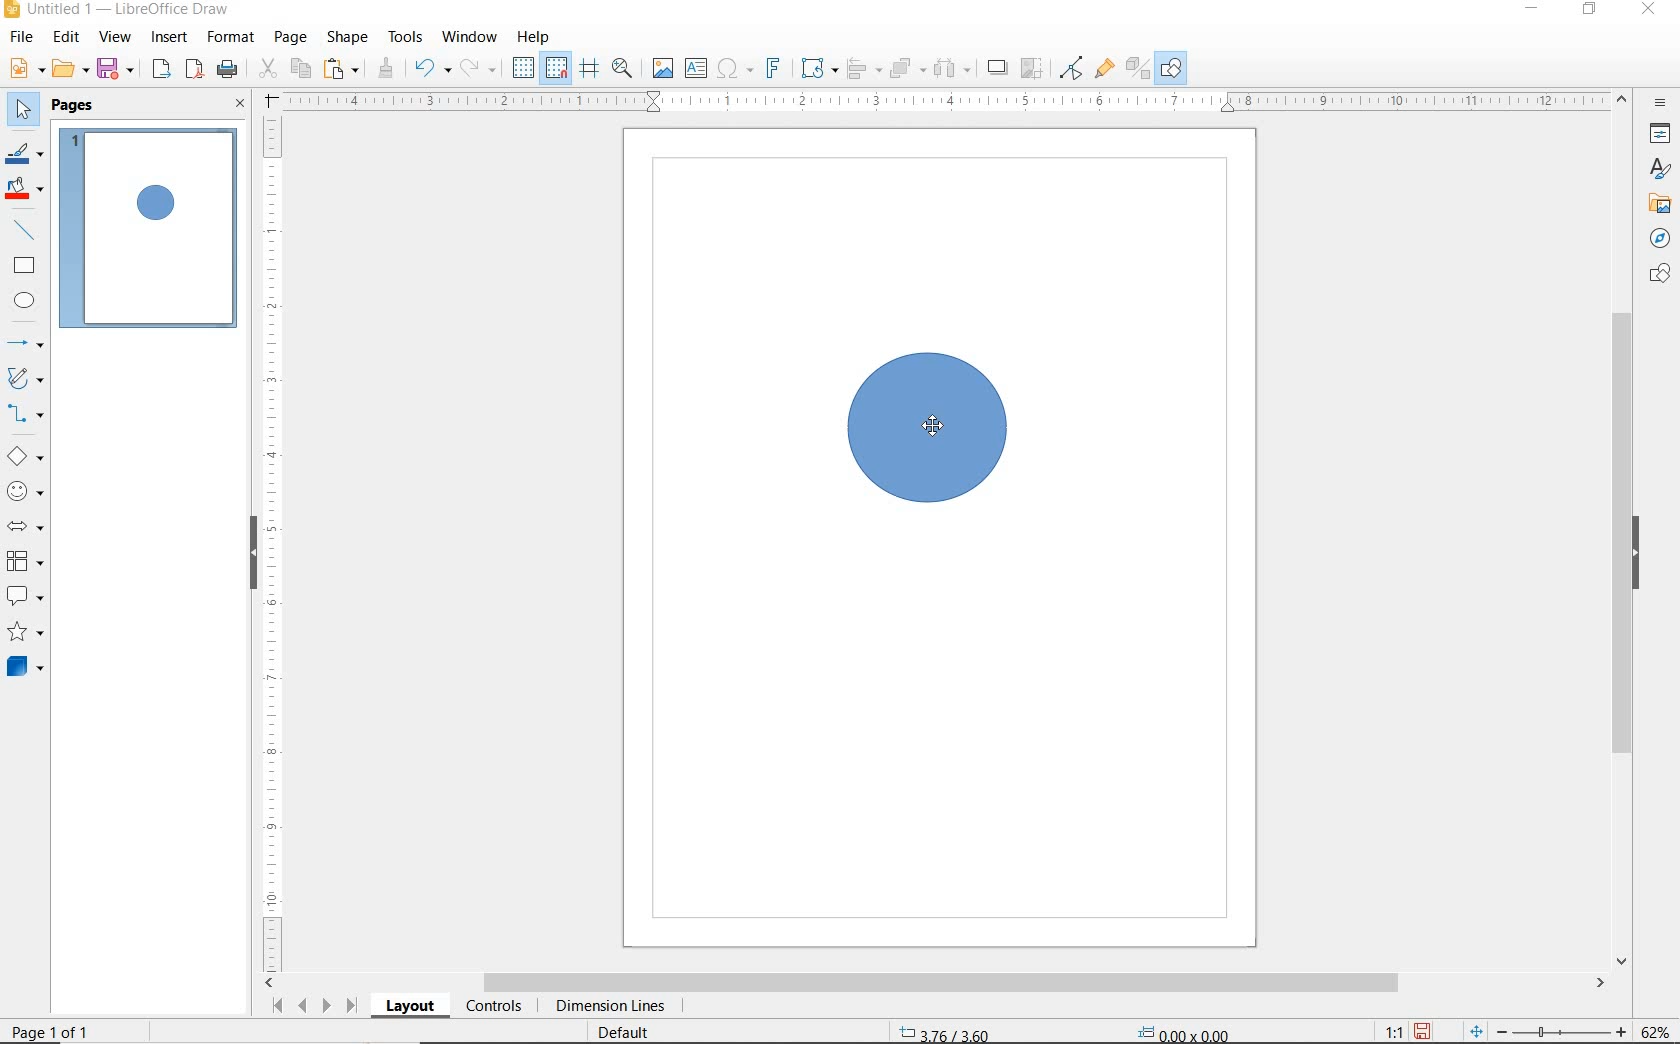 The image size is (1680, 1044). What do you see at coordinates (74, 107) in the screenshot?
I see `PAGES` at bounding box center [74, 107].